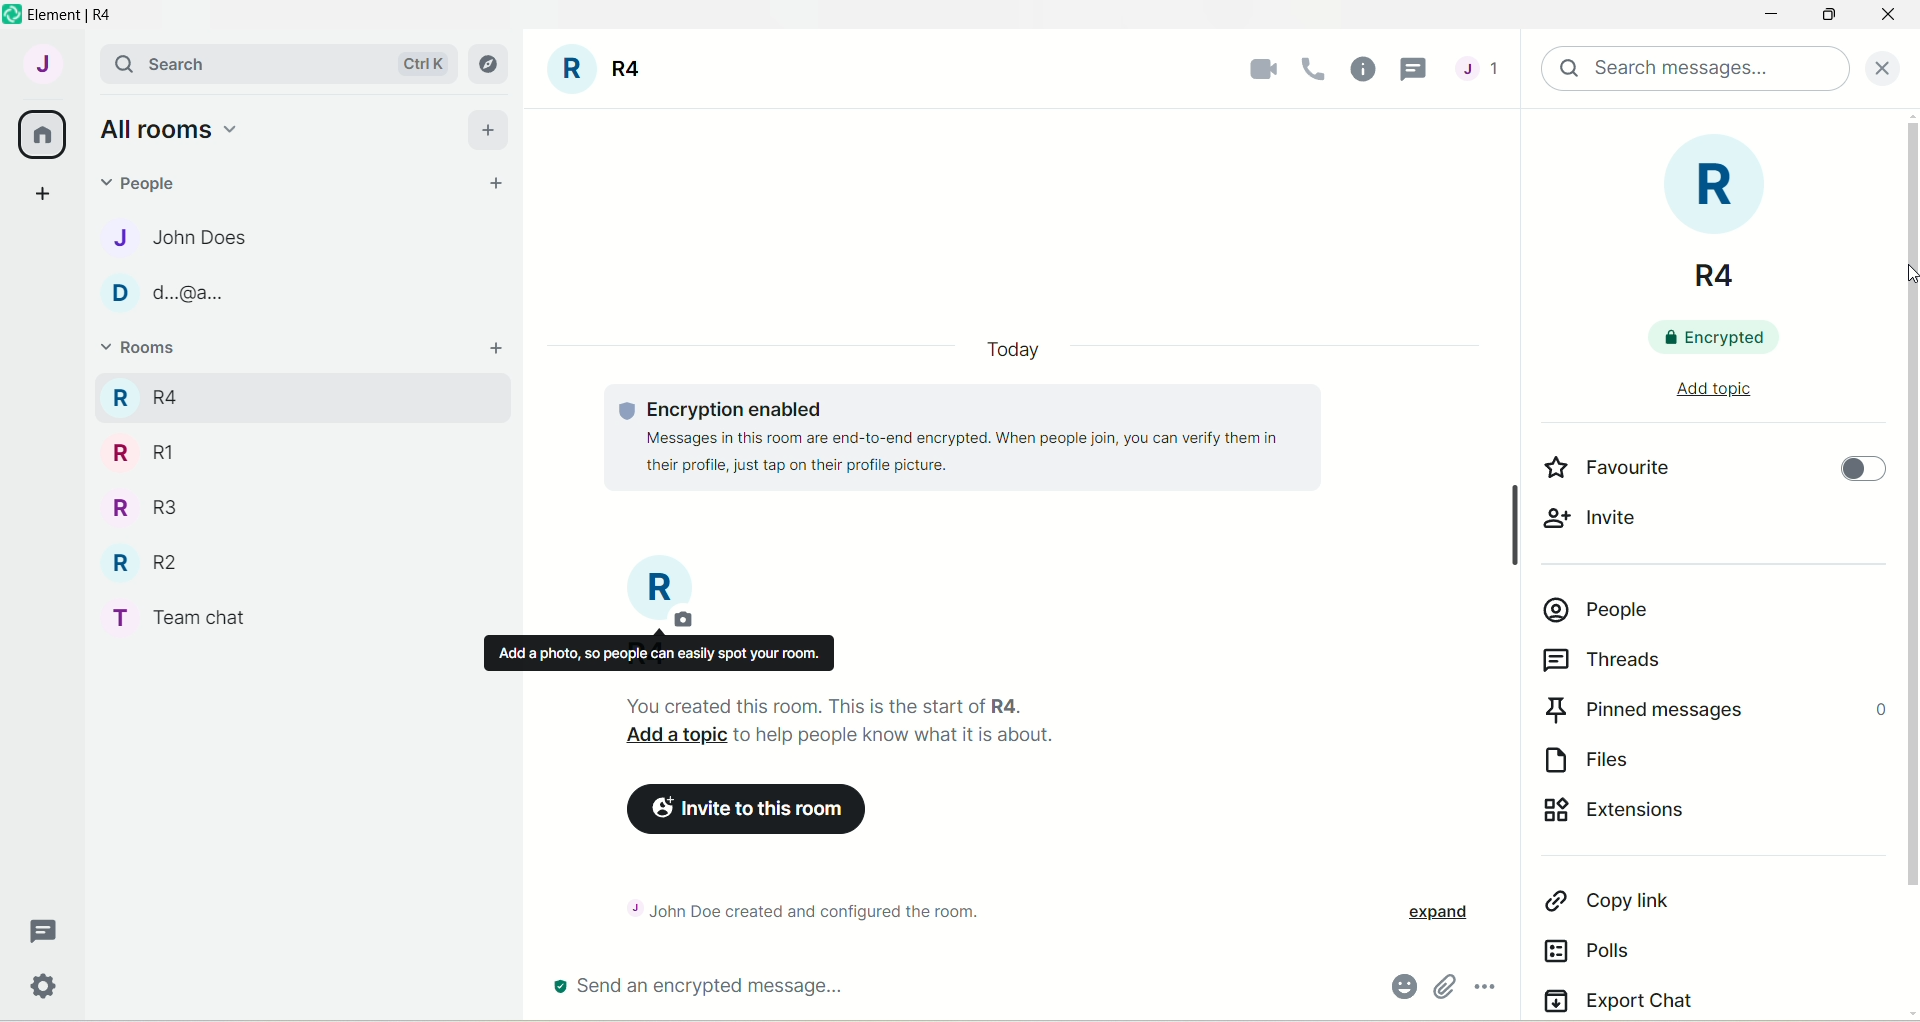 Image resolution: width=1920 pixels, height=1022 pixels. Describe the element at coordinates (1436, 914) in the screenshot. I see `expand` at that location.